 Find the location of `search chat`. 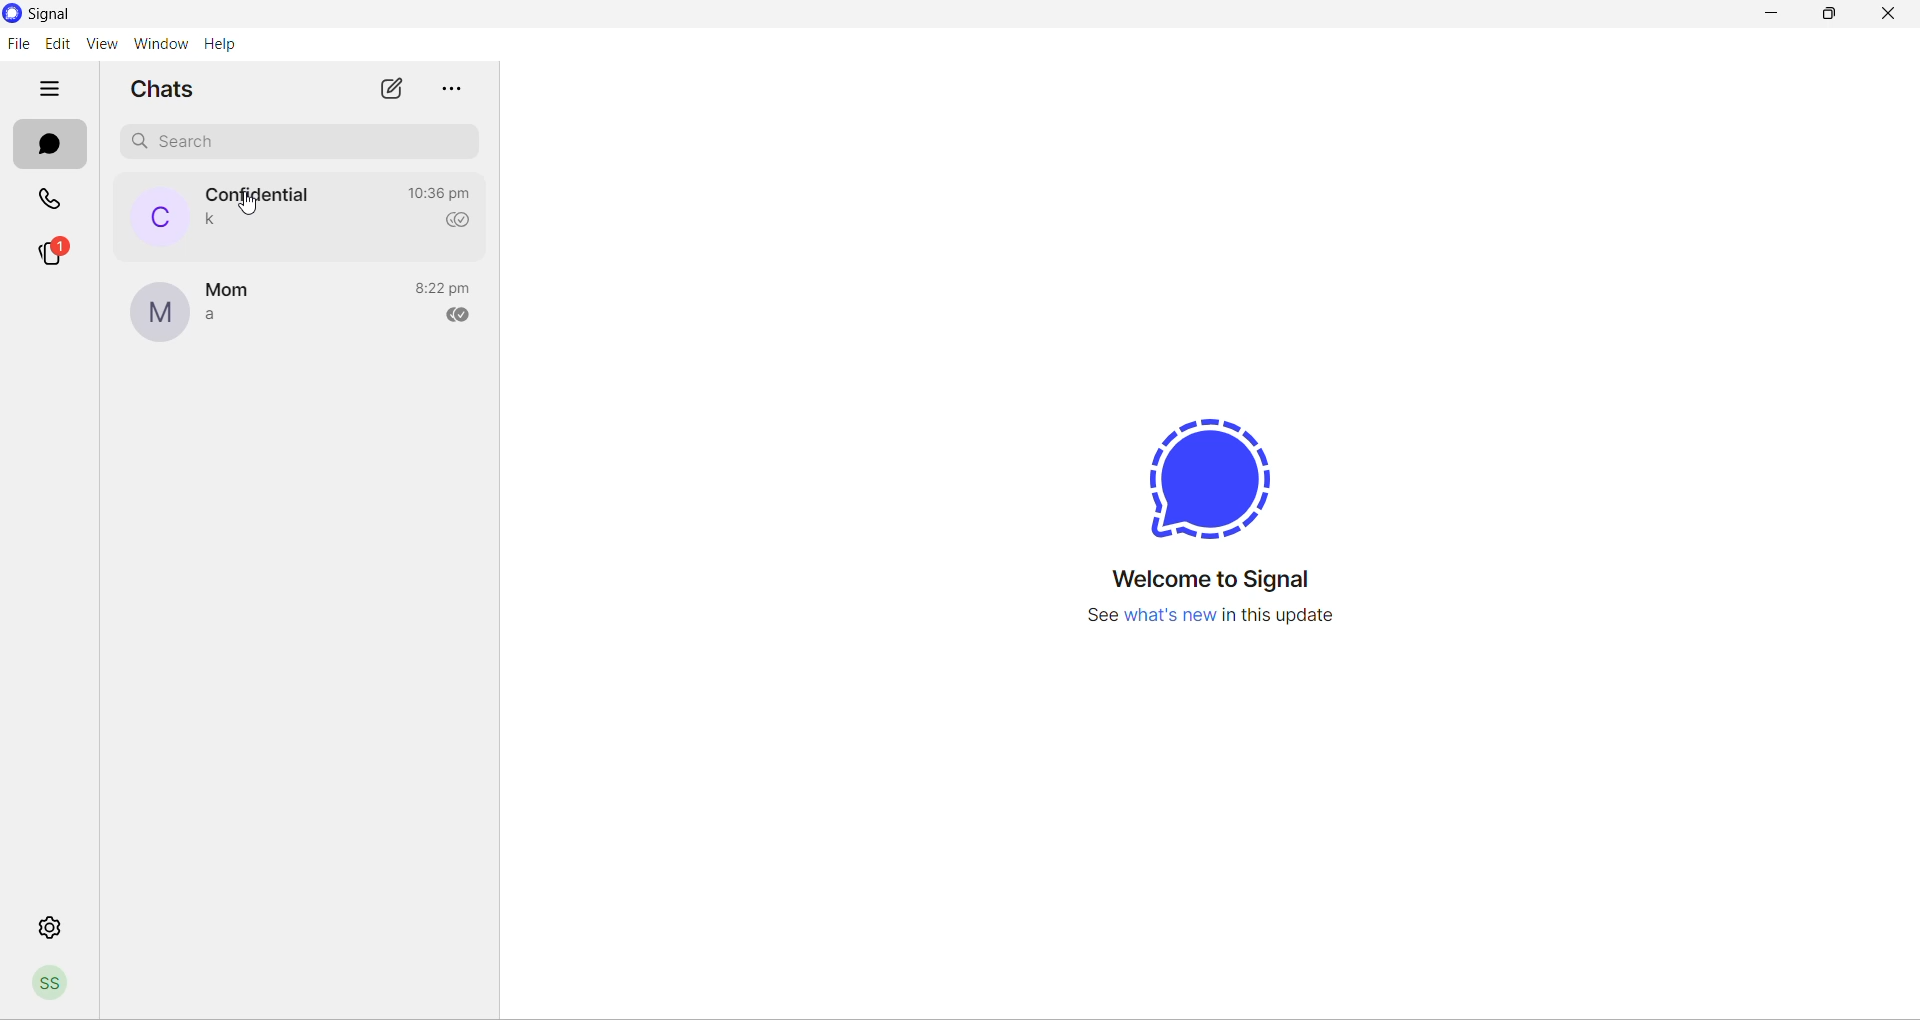

search chat is located at coordinates (301, 143).